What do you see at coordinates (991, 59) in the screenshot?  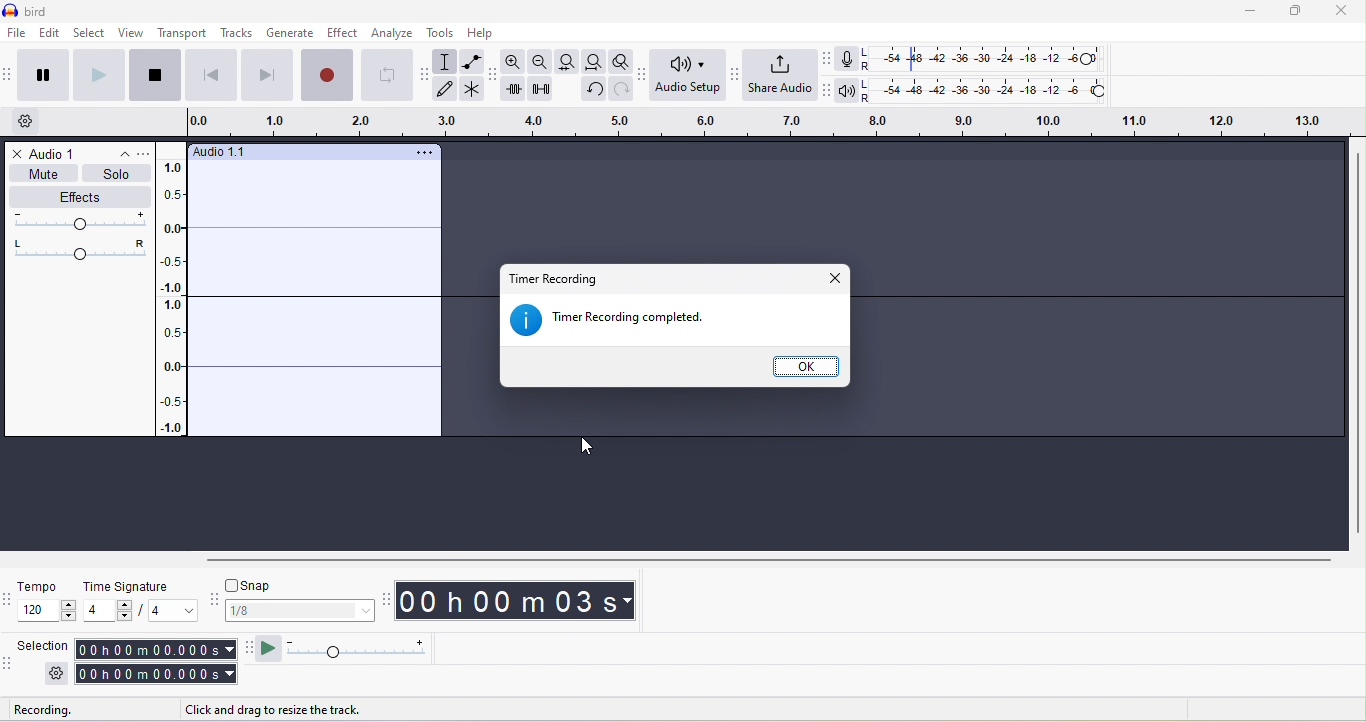 I see `recording level` at bounding box center [991, 59].